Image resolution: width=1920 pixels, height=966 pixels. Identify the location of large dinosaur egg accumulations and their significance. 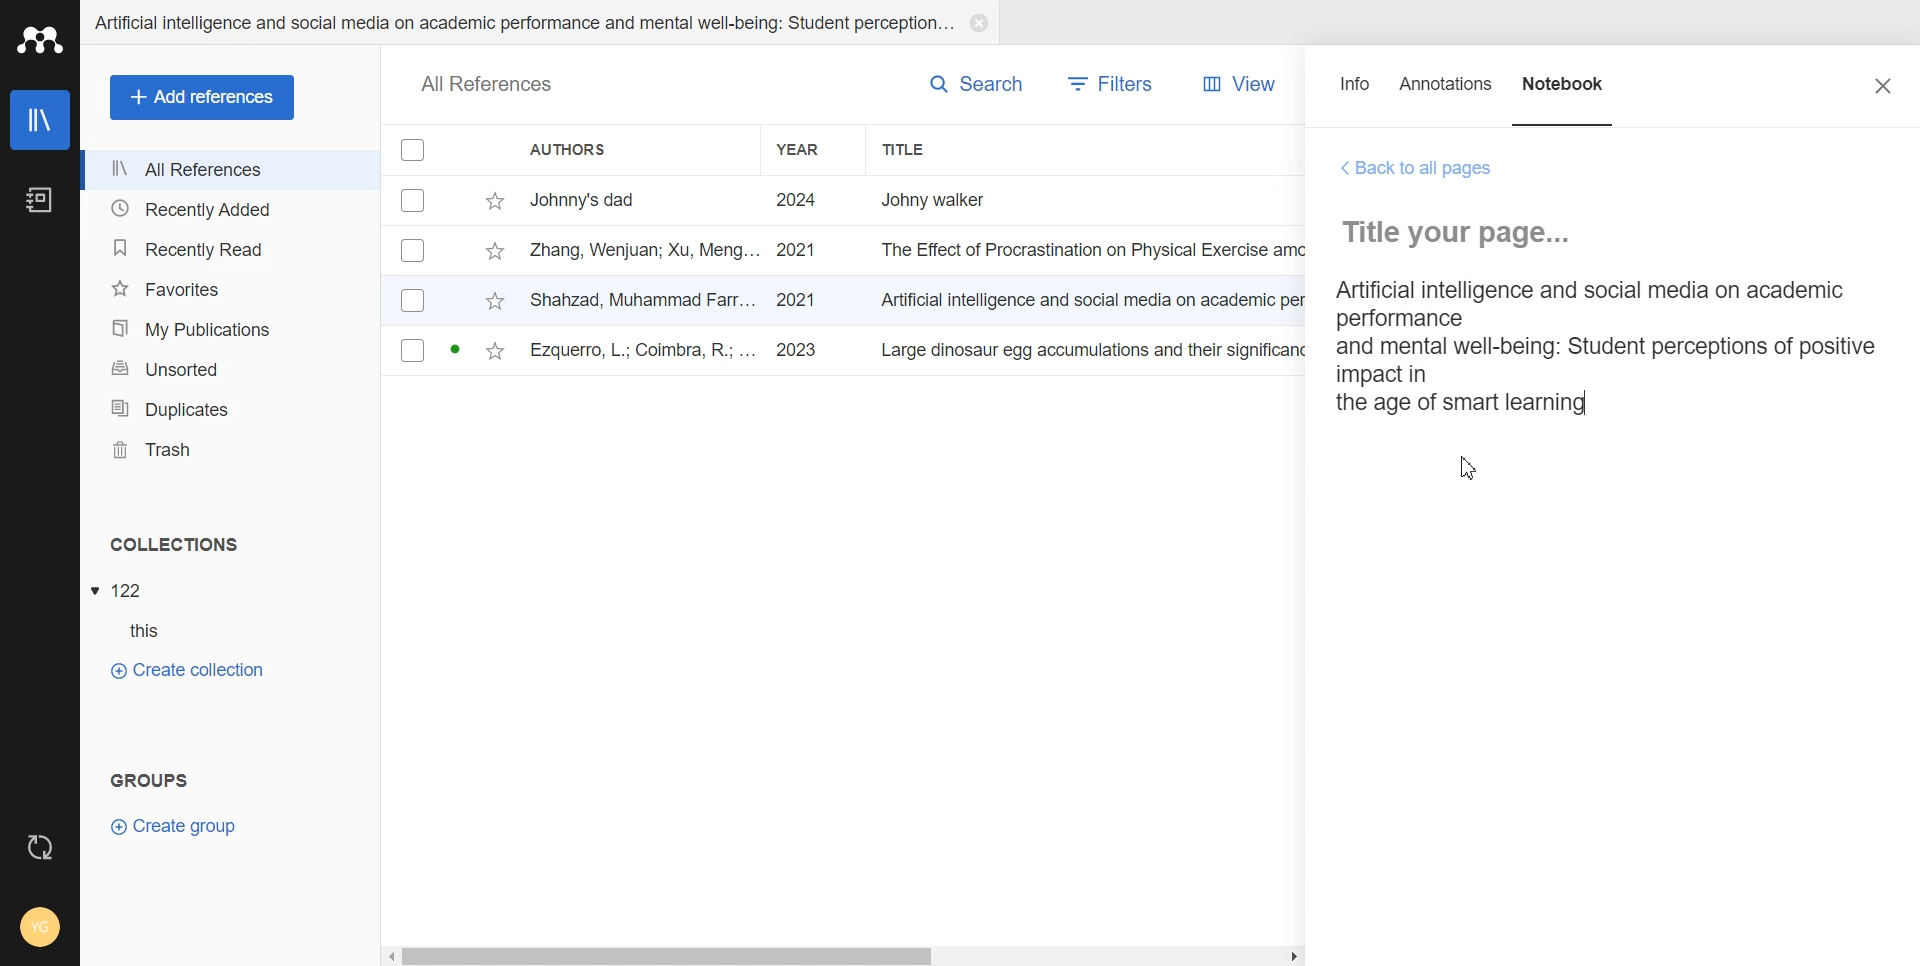
(1098, 354).